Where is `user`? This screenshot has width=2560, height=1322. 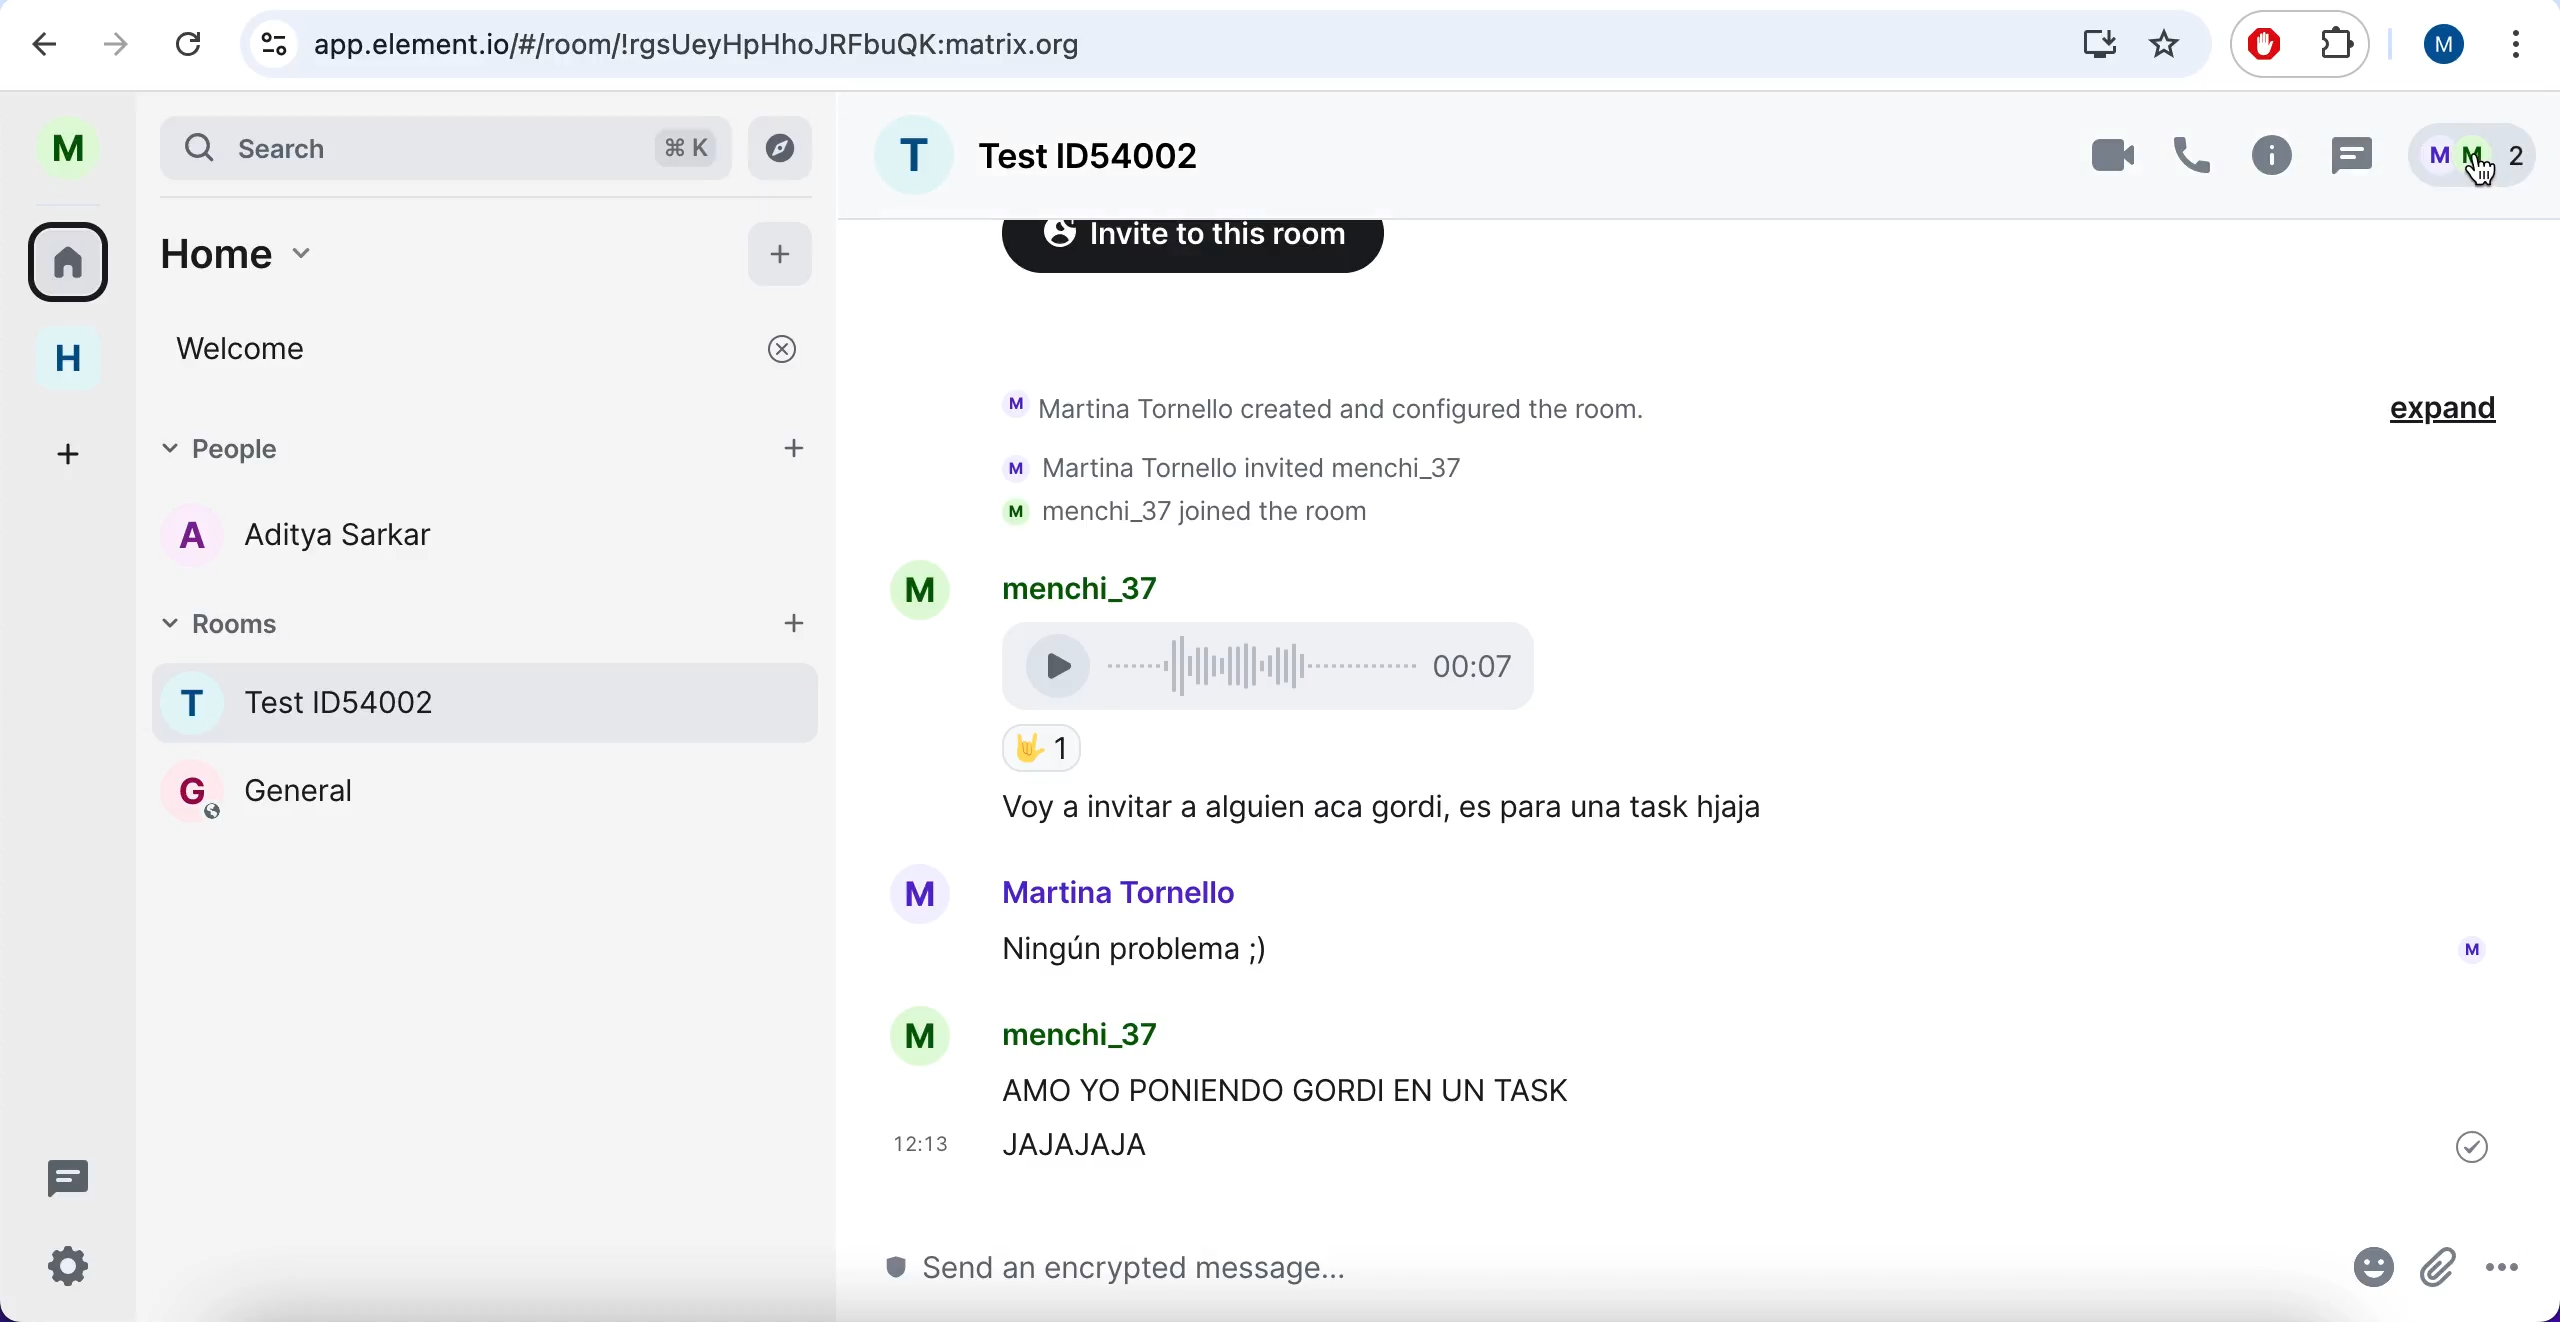
user is located at coordinates (77, 149).